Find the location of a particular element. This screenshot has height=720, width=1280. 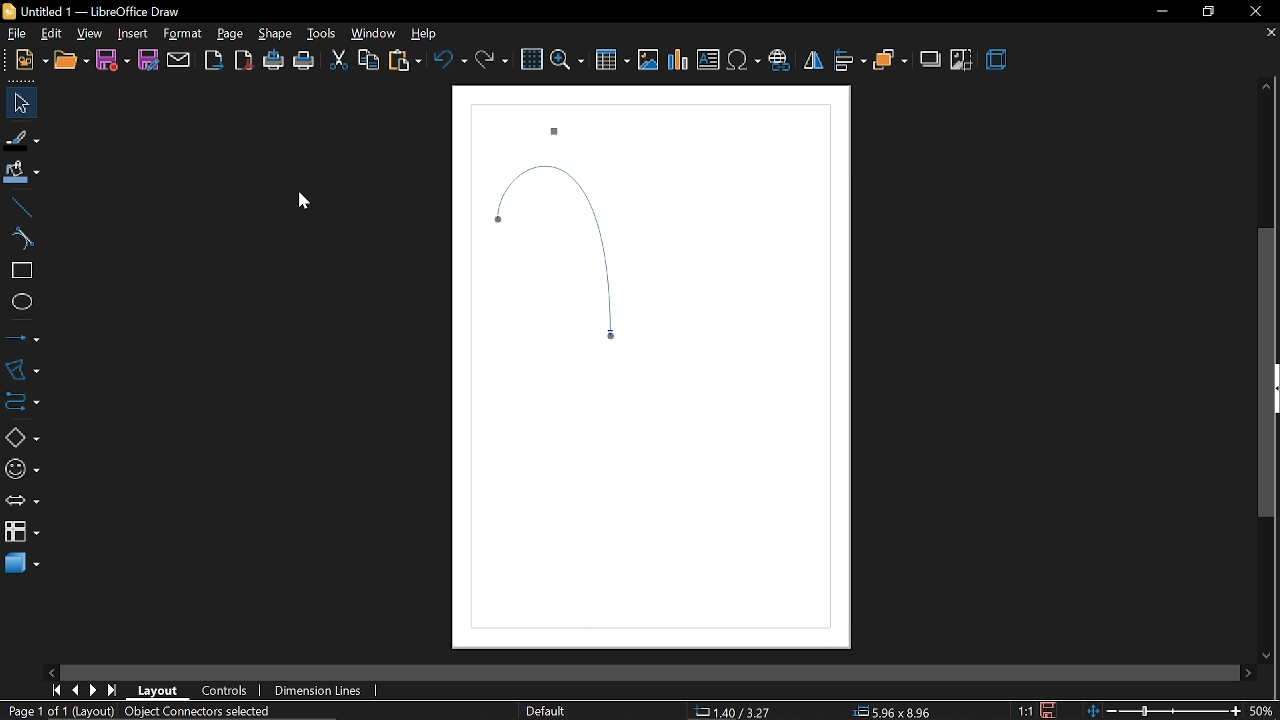

3d shapes is located at coordinates (21, 566).